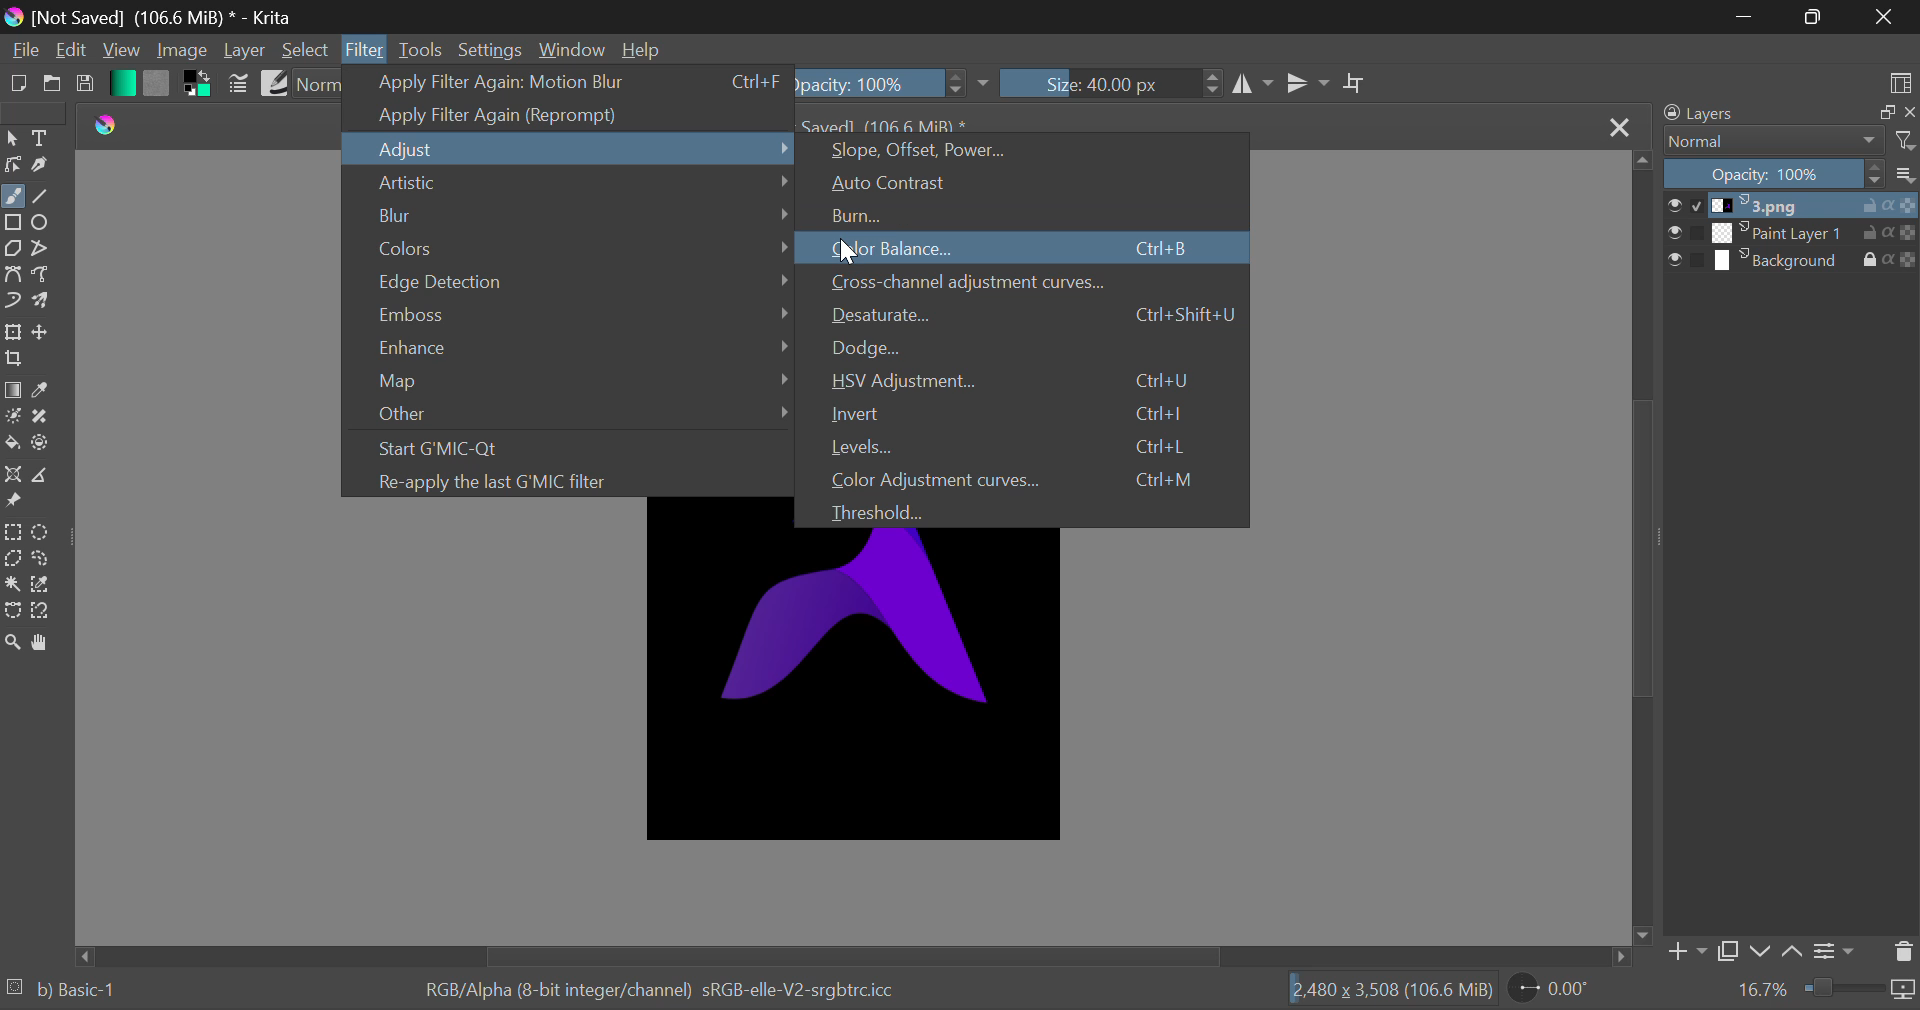 This screenshot has height=1010, width=1920. I want to click on options, so click(1907, 174).